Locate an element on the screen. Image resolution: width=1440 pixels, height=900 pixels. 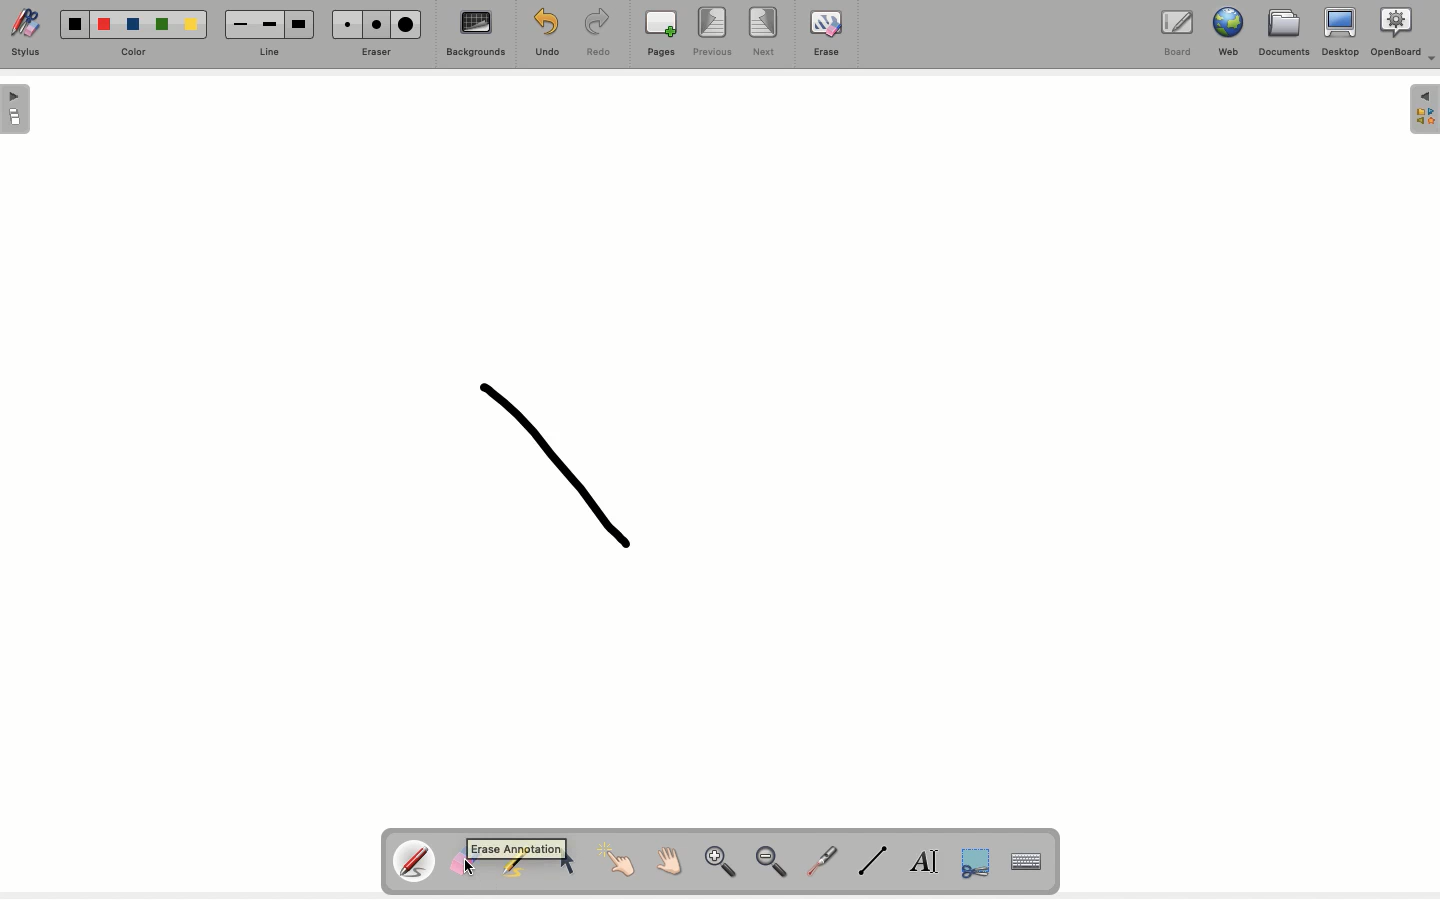
Pages is located at coordinates (663, 34).